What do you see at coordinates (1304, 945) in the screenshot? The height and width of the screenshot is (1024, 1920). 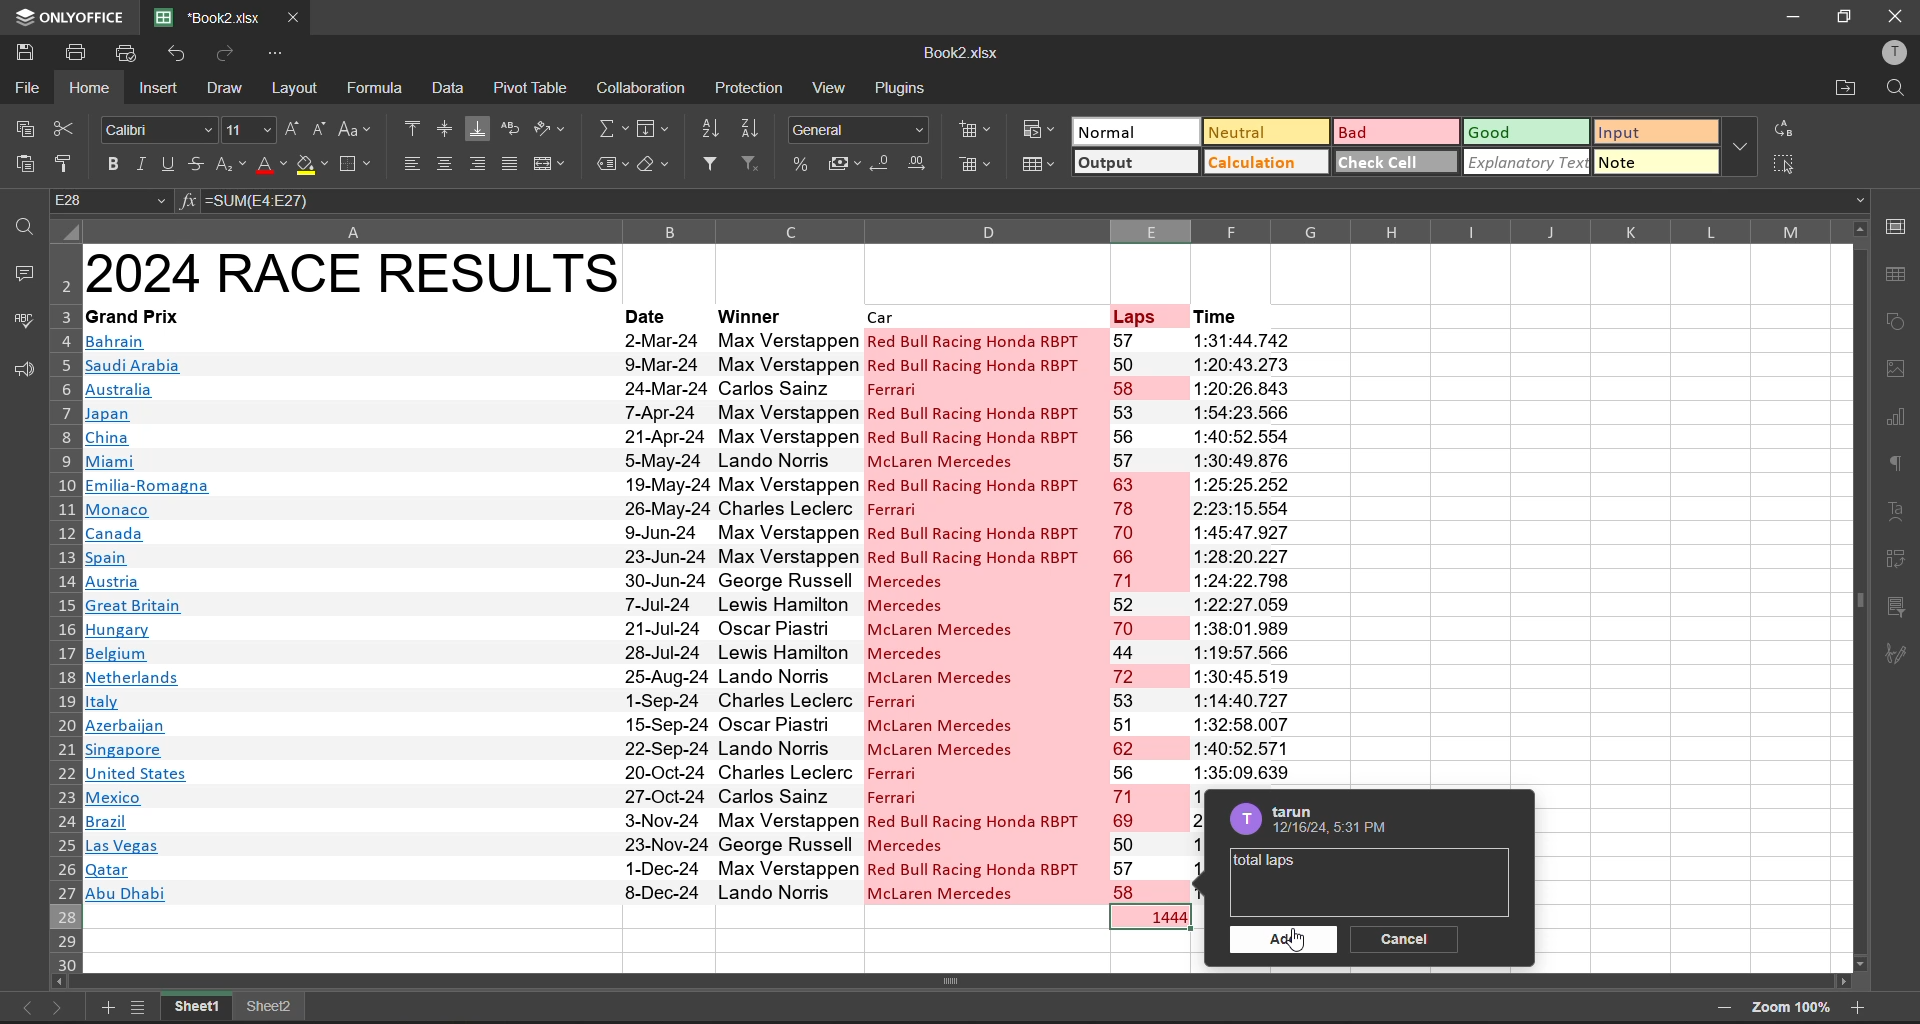 I see `cursor` at bounding box center [1304, 945].